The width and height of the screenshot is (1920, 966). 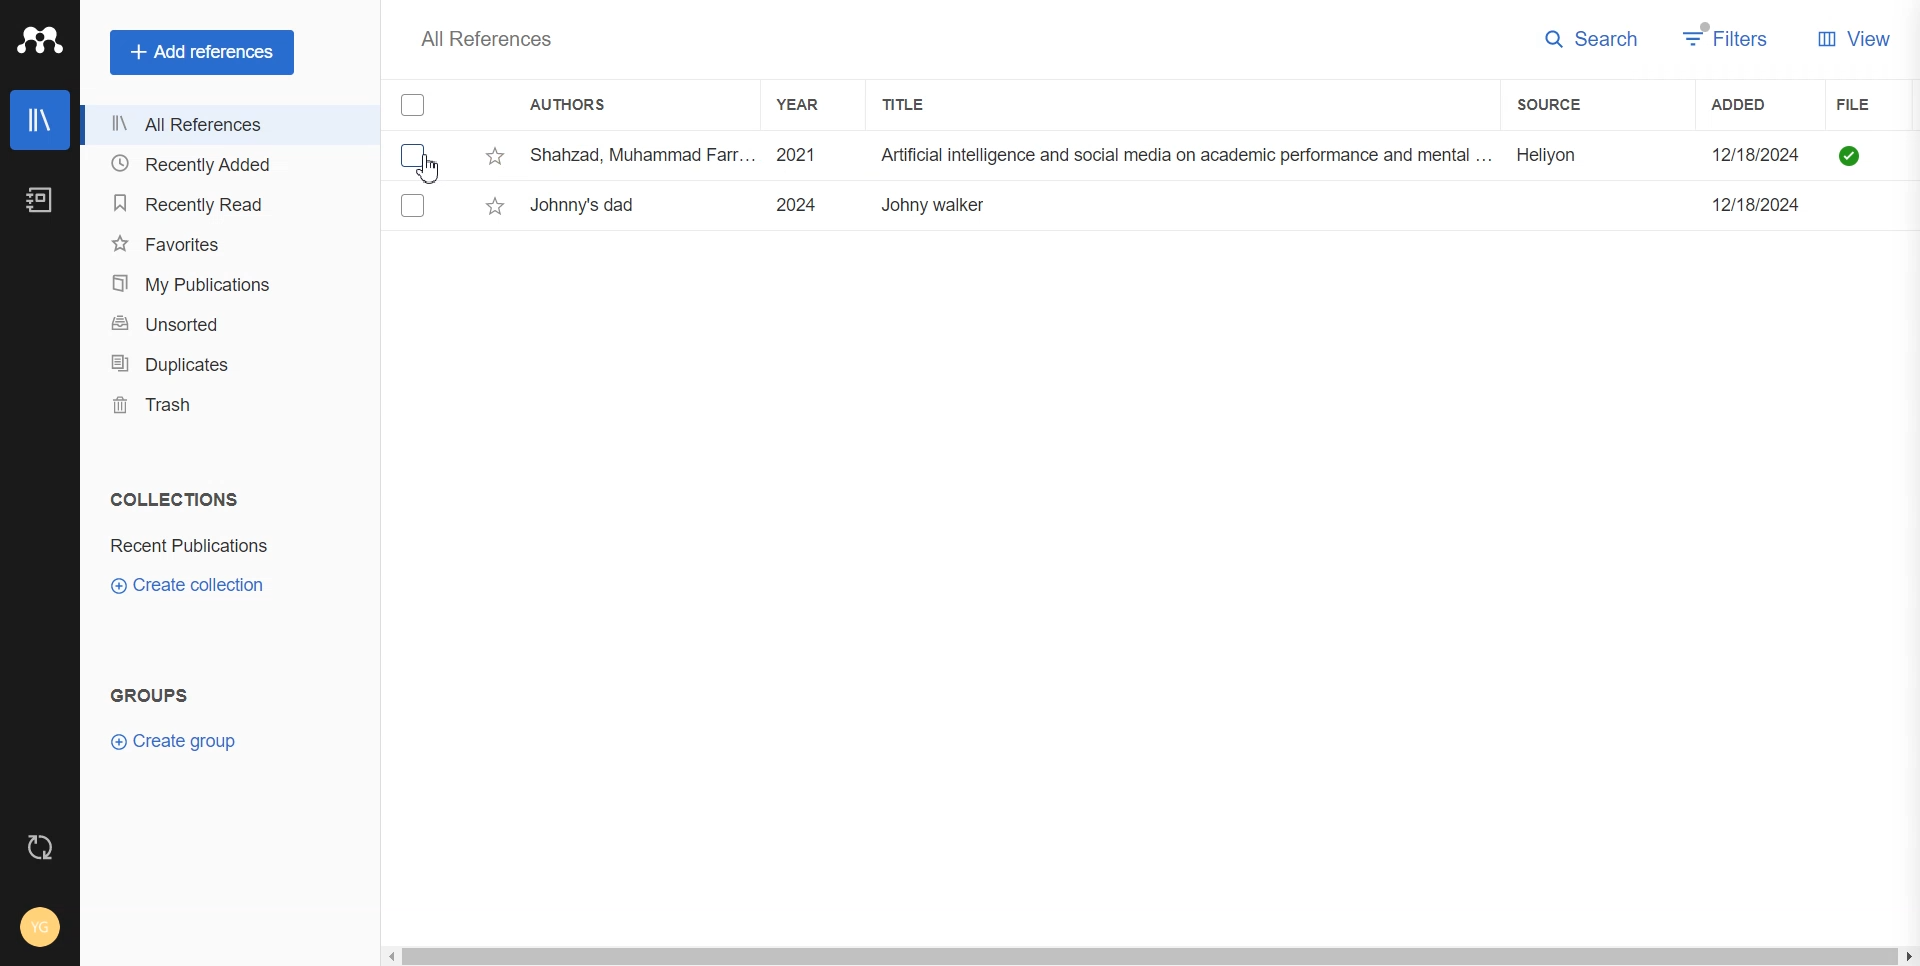 What do you see at coordinates (577, 106) in the screenshot?
I see `Authors` at bounding box center [577, 106].